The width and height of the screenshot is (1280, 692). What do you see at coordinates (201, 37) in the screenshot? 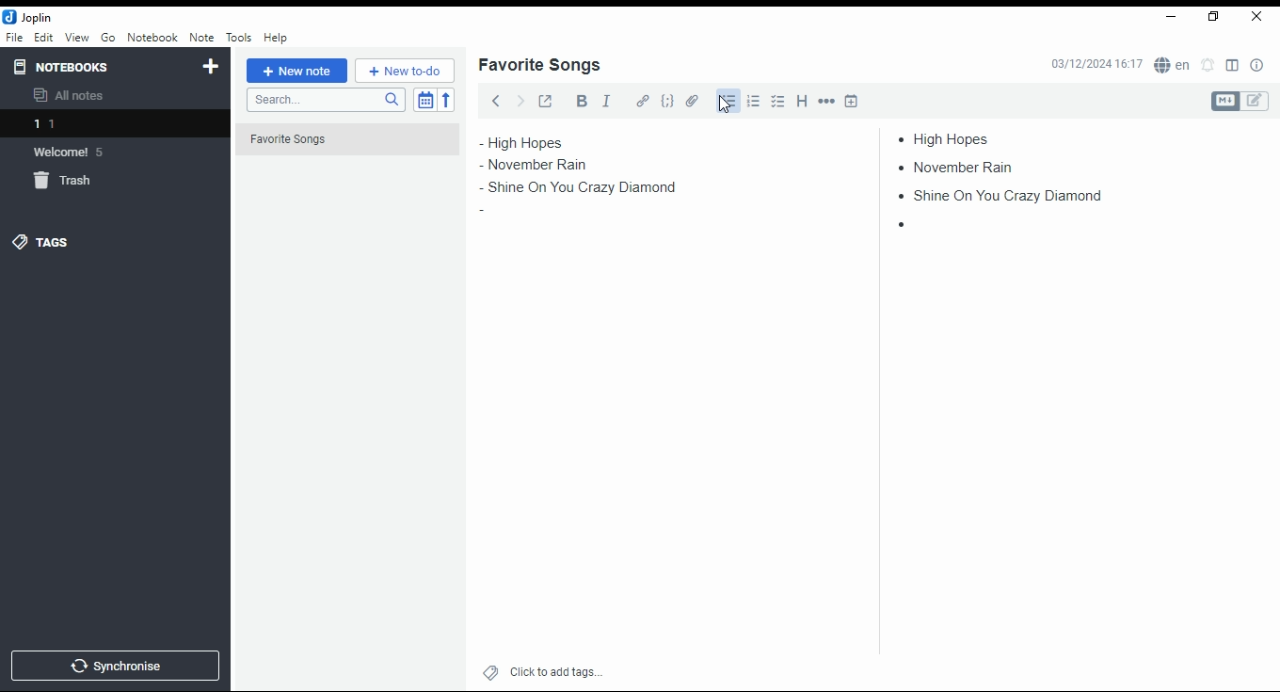
I see `note` at bounding box center [201, 37].